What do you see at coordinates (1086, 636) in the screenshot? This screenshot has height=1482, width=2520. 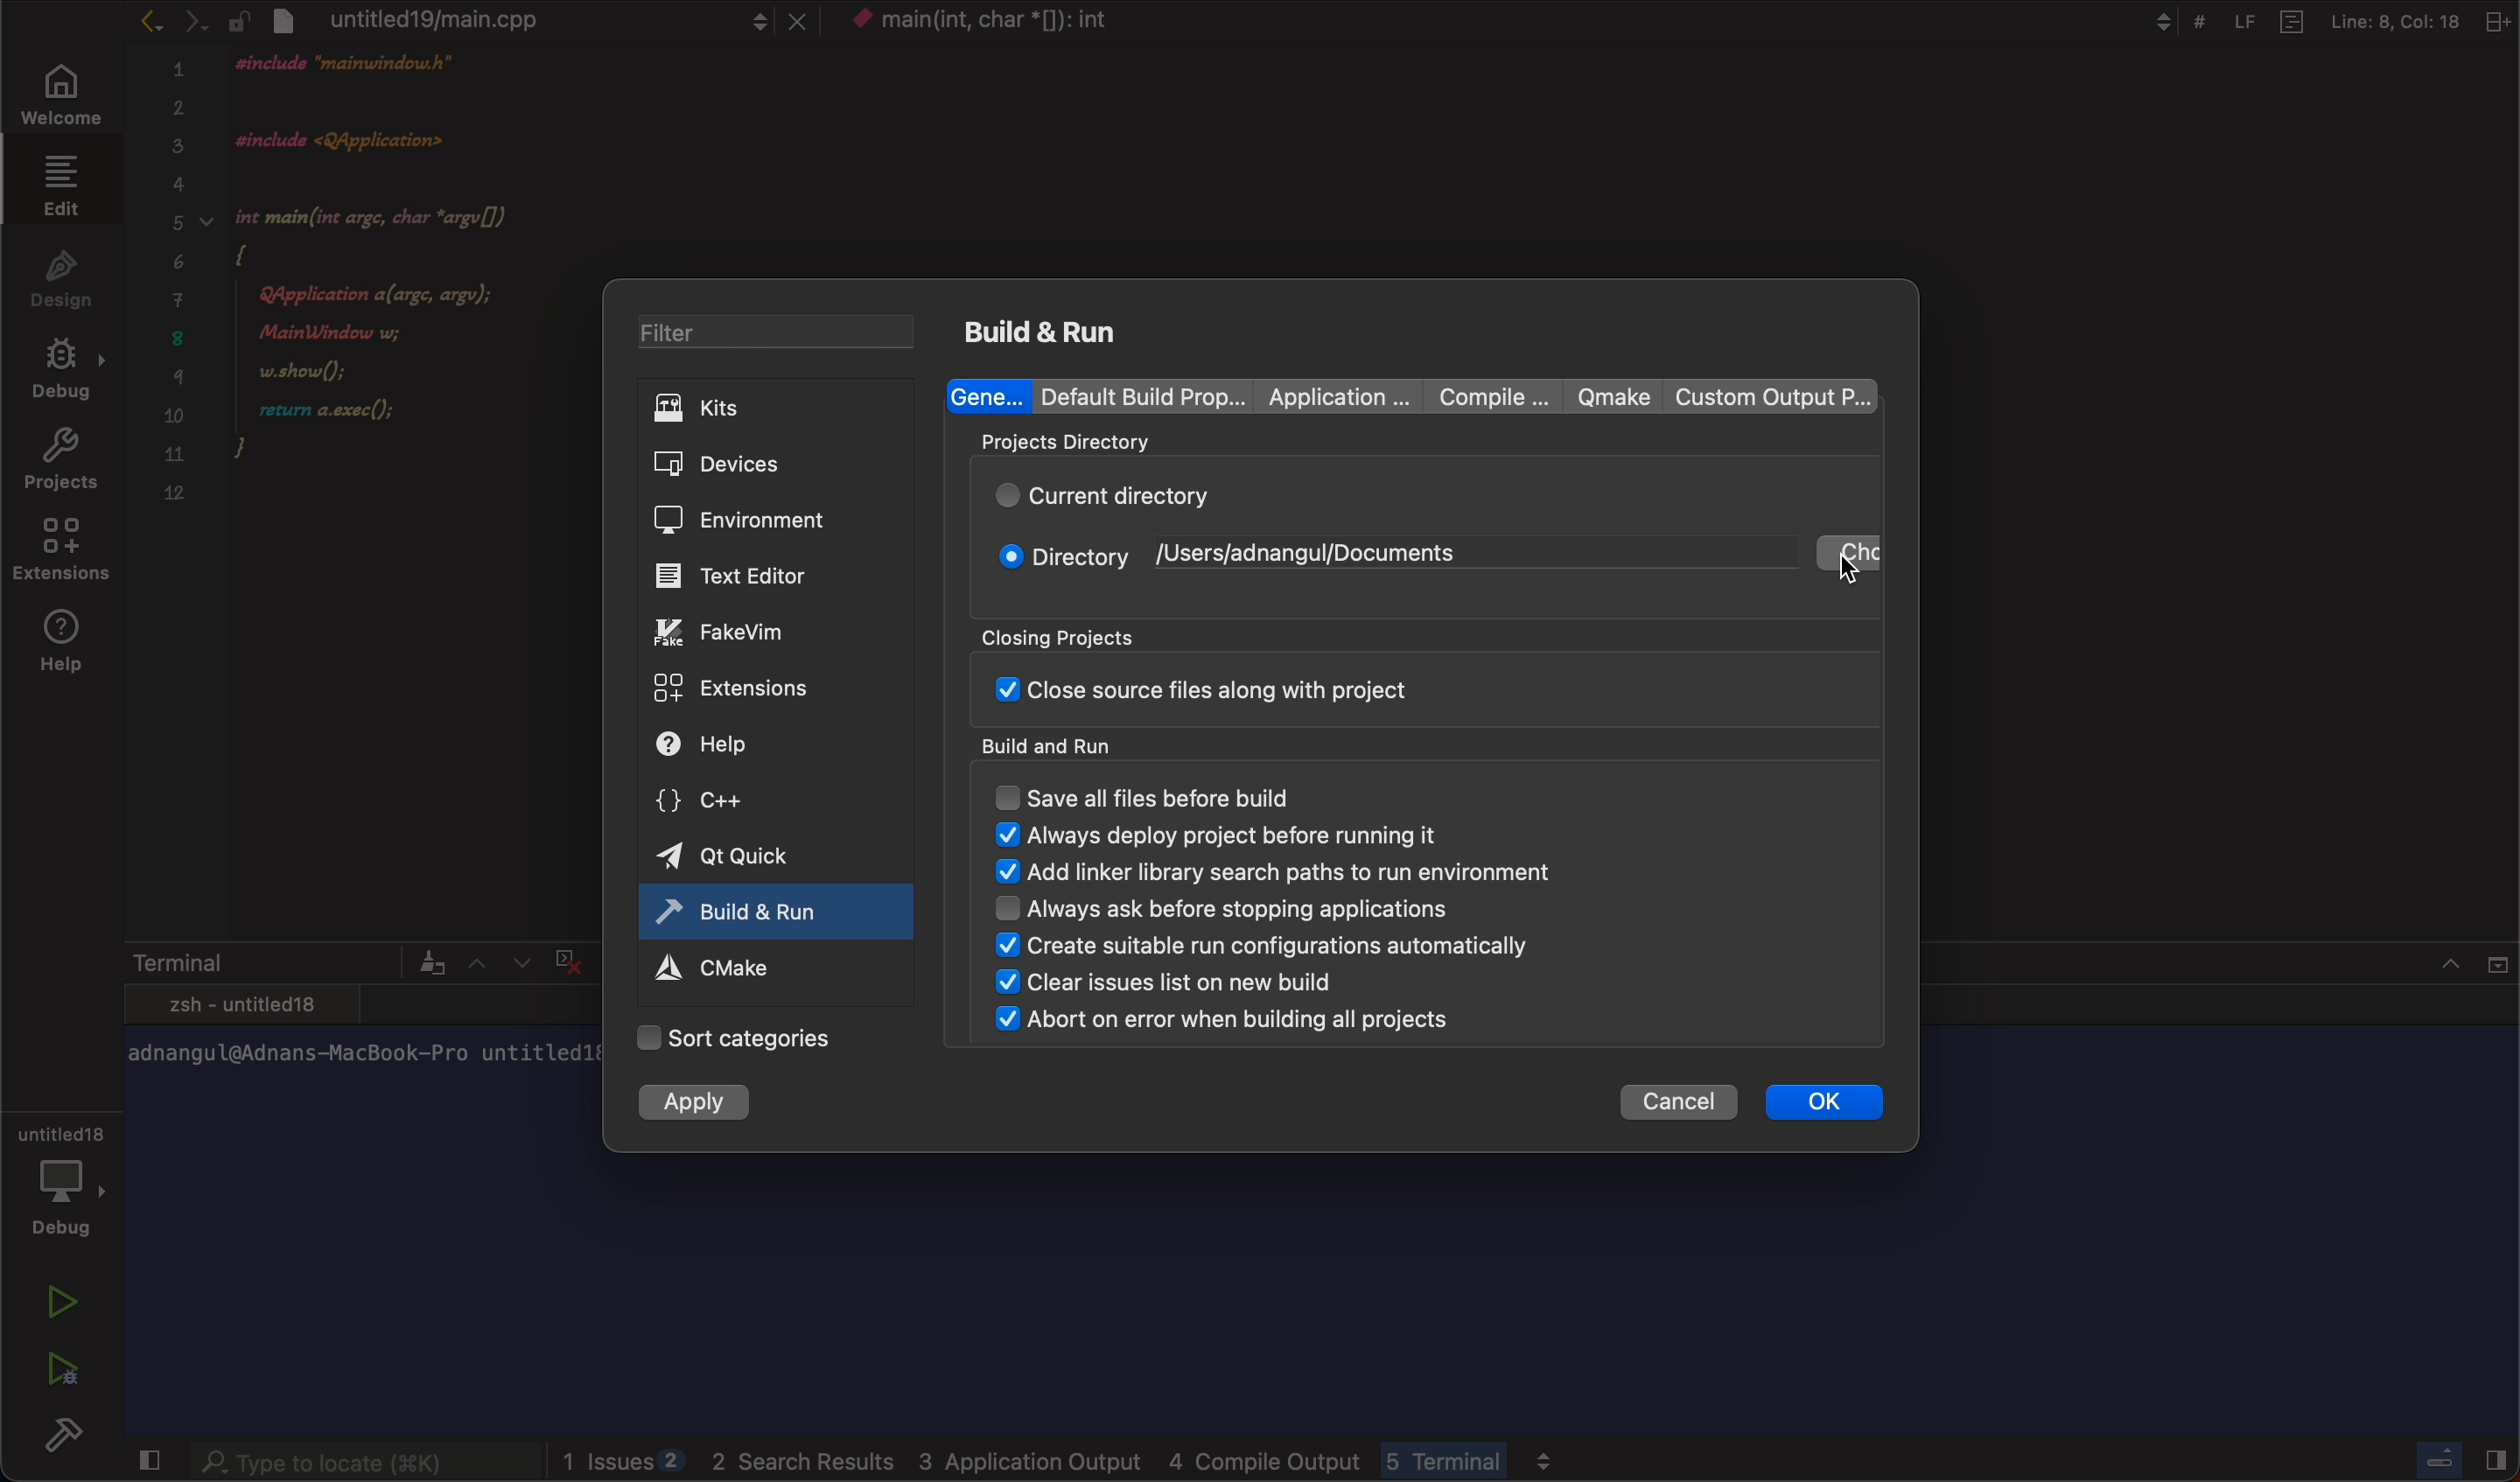 I see `closing projects` at bounding box center [1086, 636].